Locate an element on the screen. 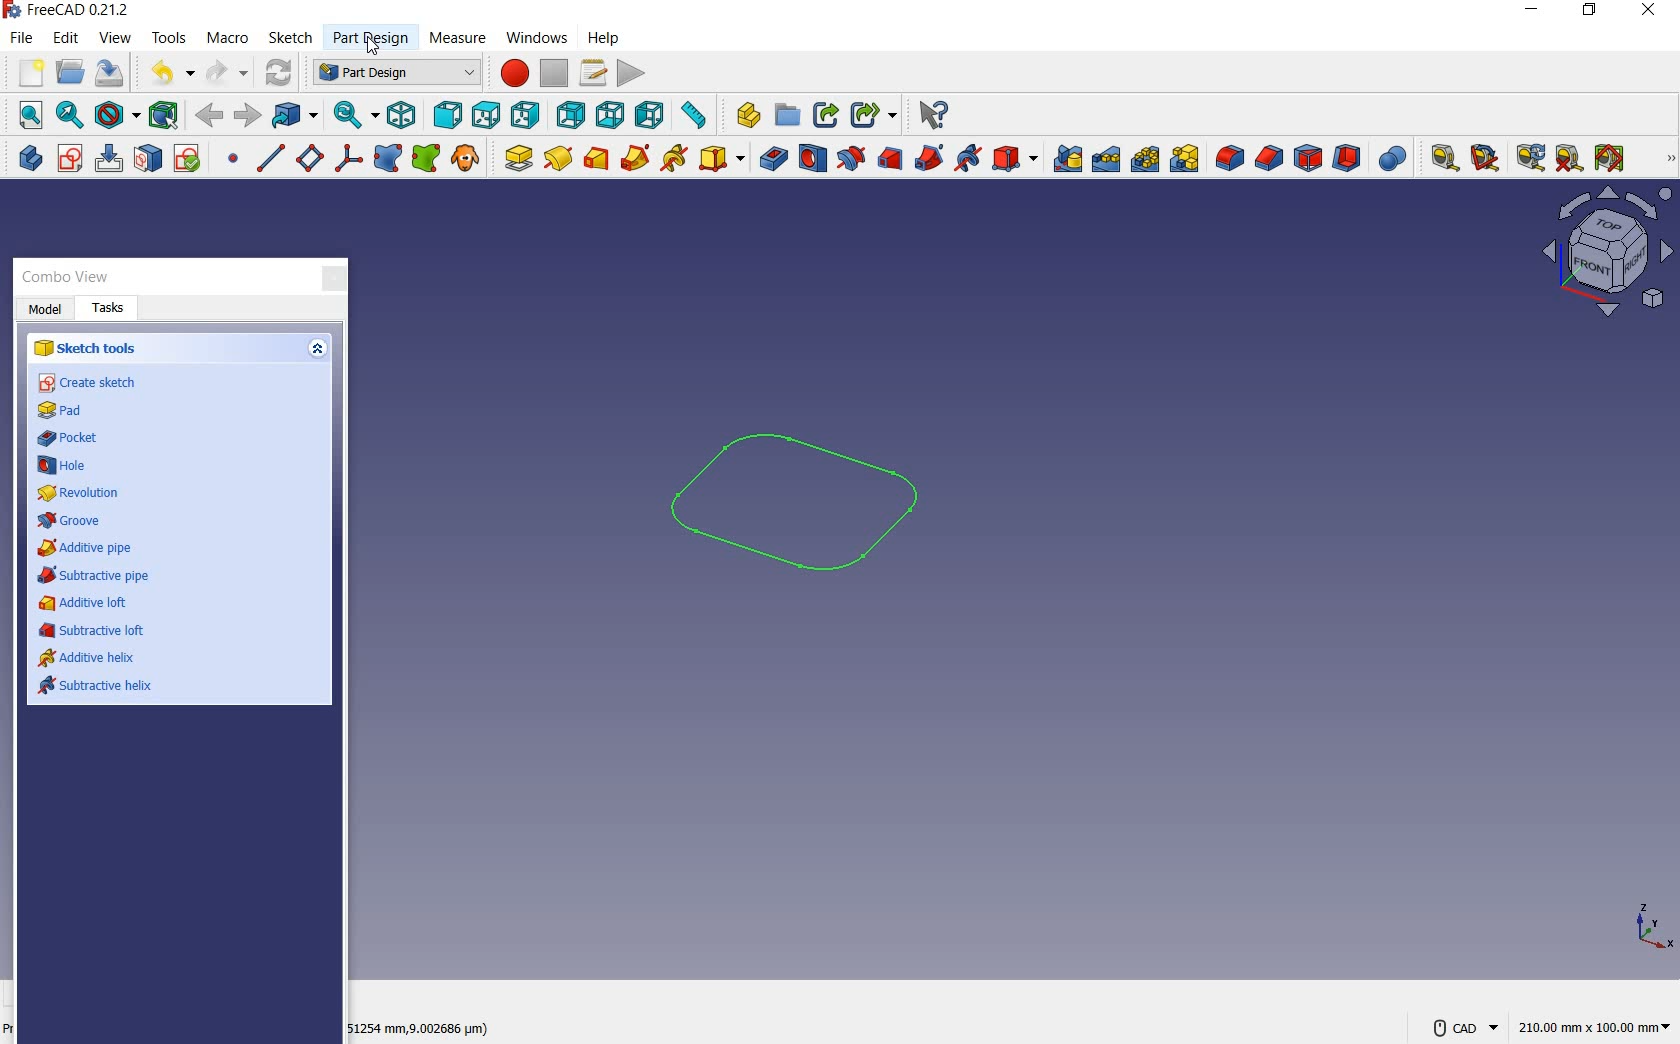 The height and width of the screenshot is (1044, 1680). right is located at coordinates (526, 116).